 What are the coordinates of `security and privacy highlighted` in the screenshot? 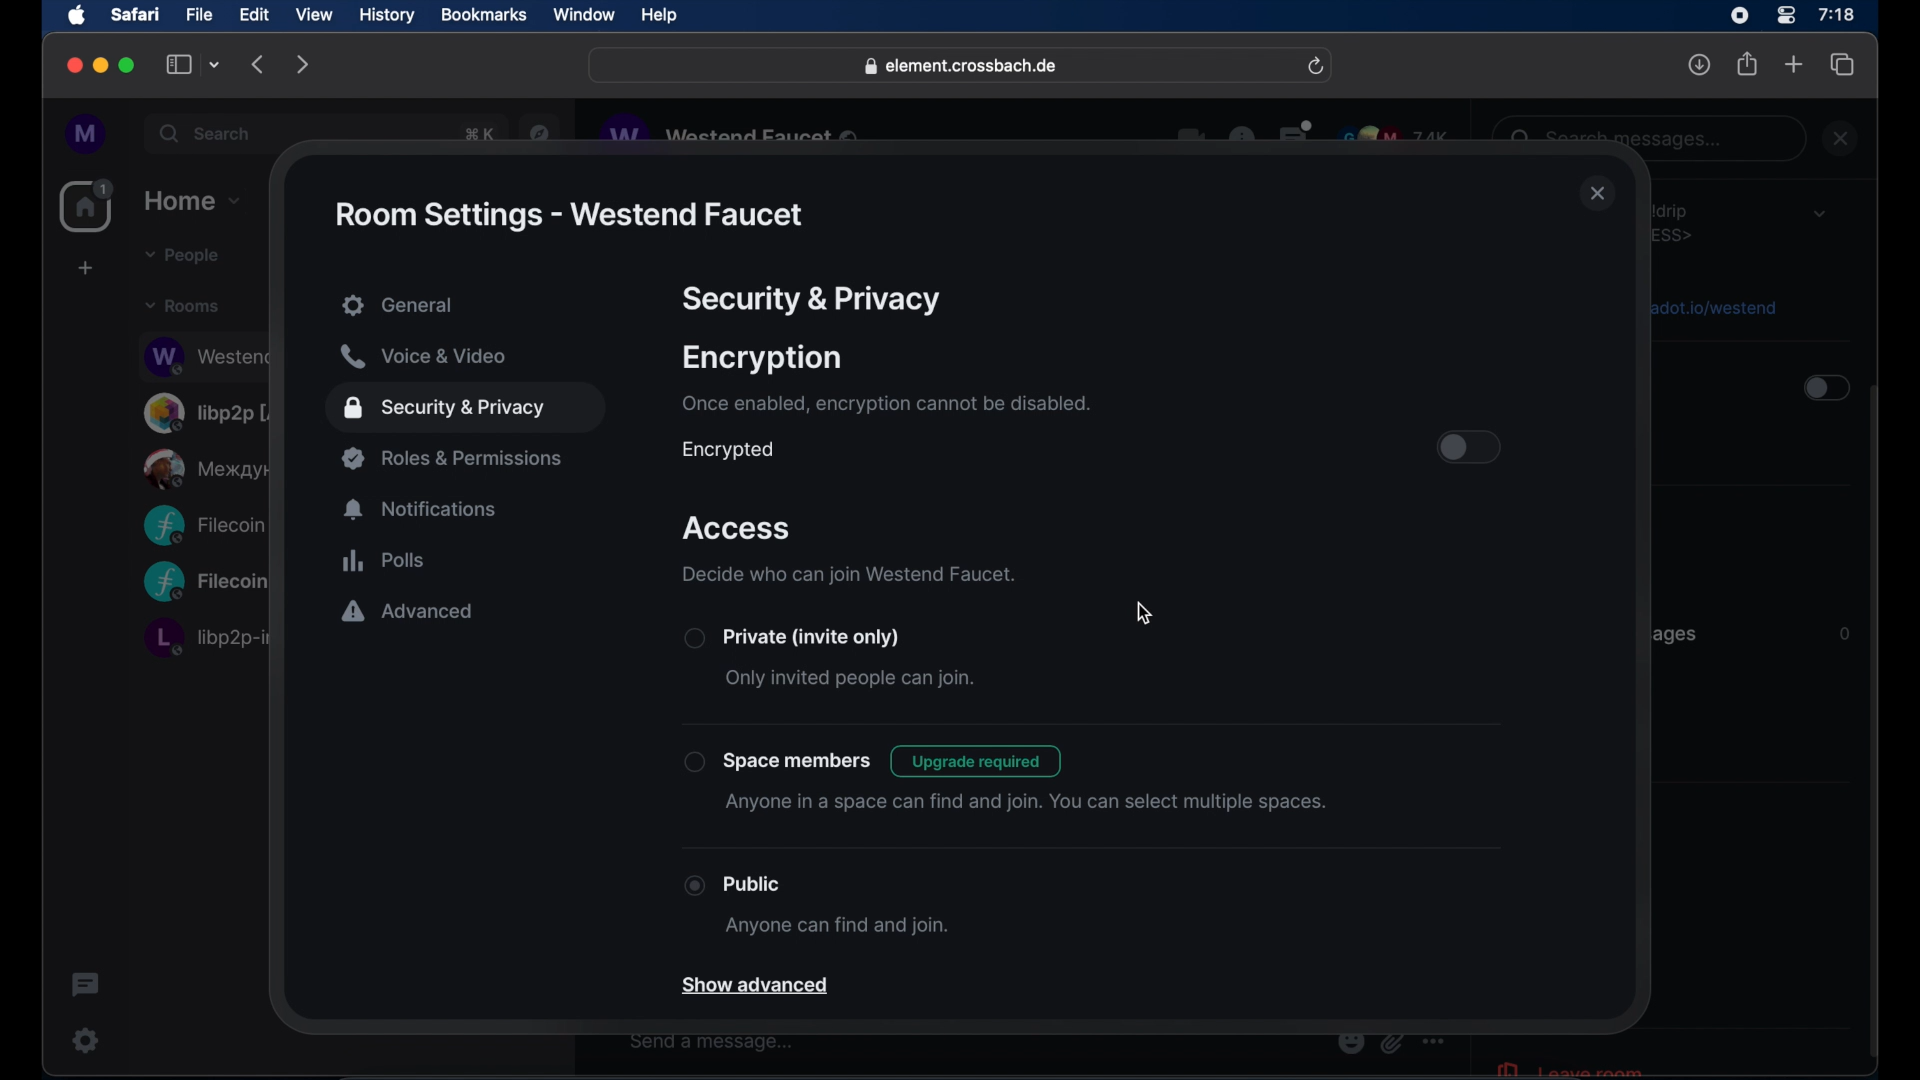 It's located at (465, 409).